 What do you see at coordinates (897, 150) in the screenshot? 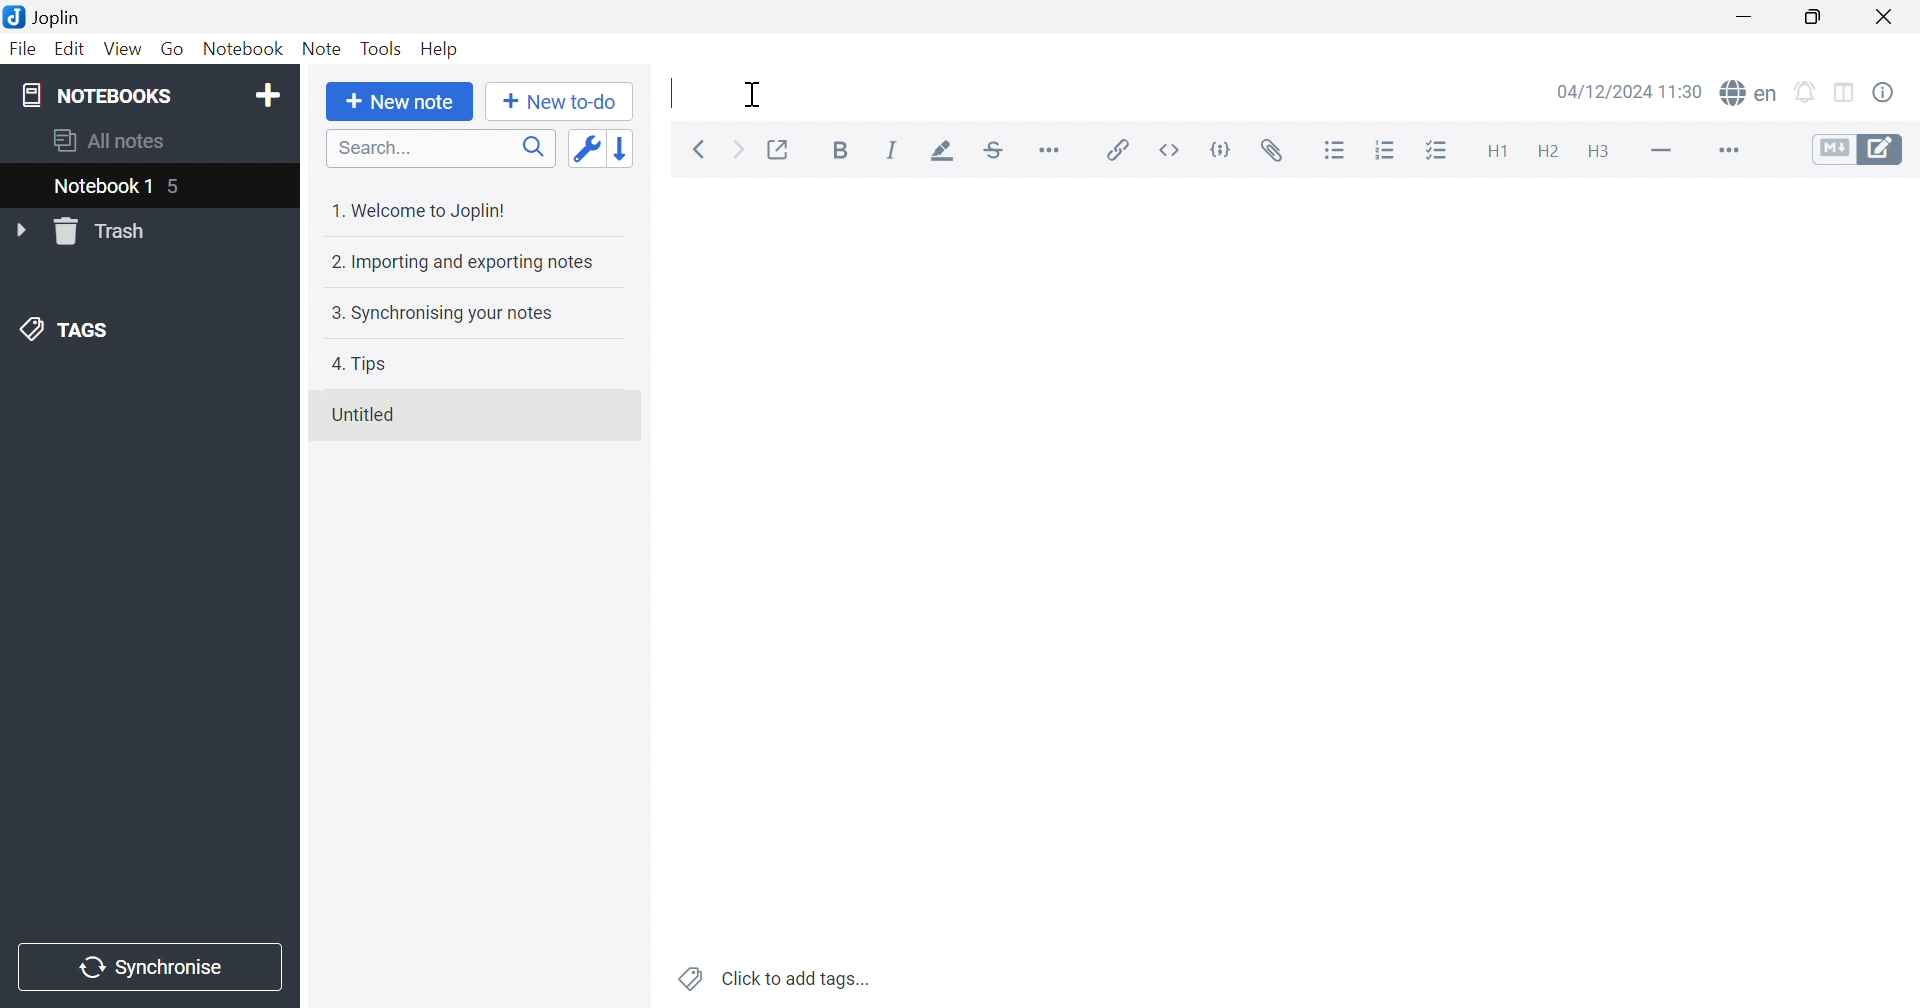
I see `Italic` at bounding box center [897, 150].